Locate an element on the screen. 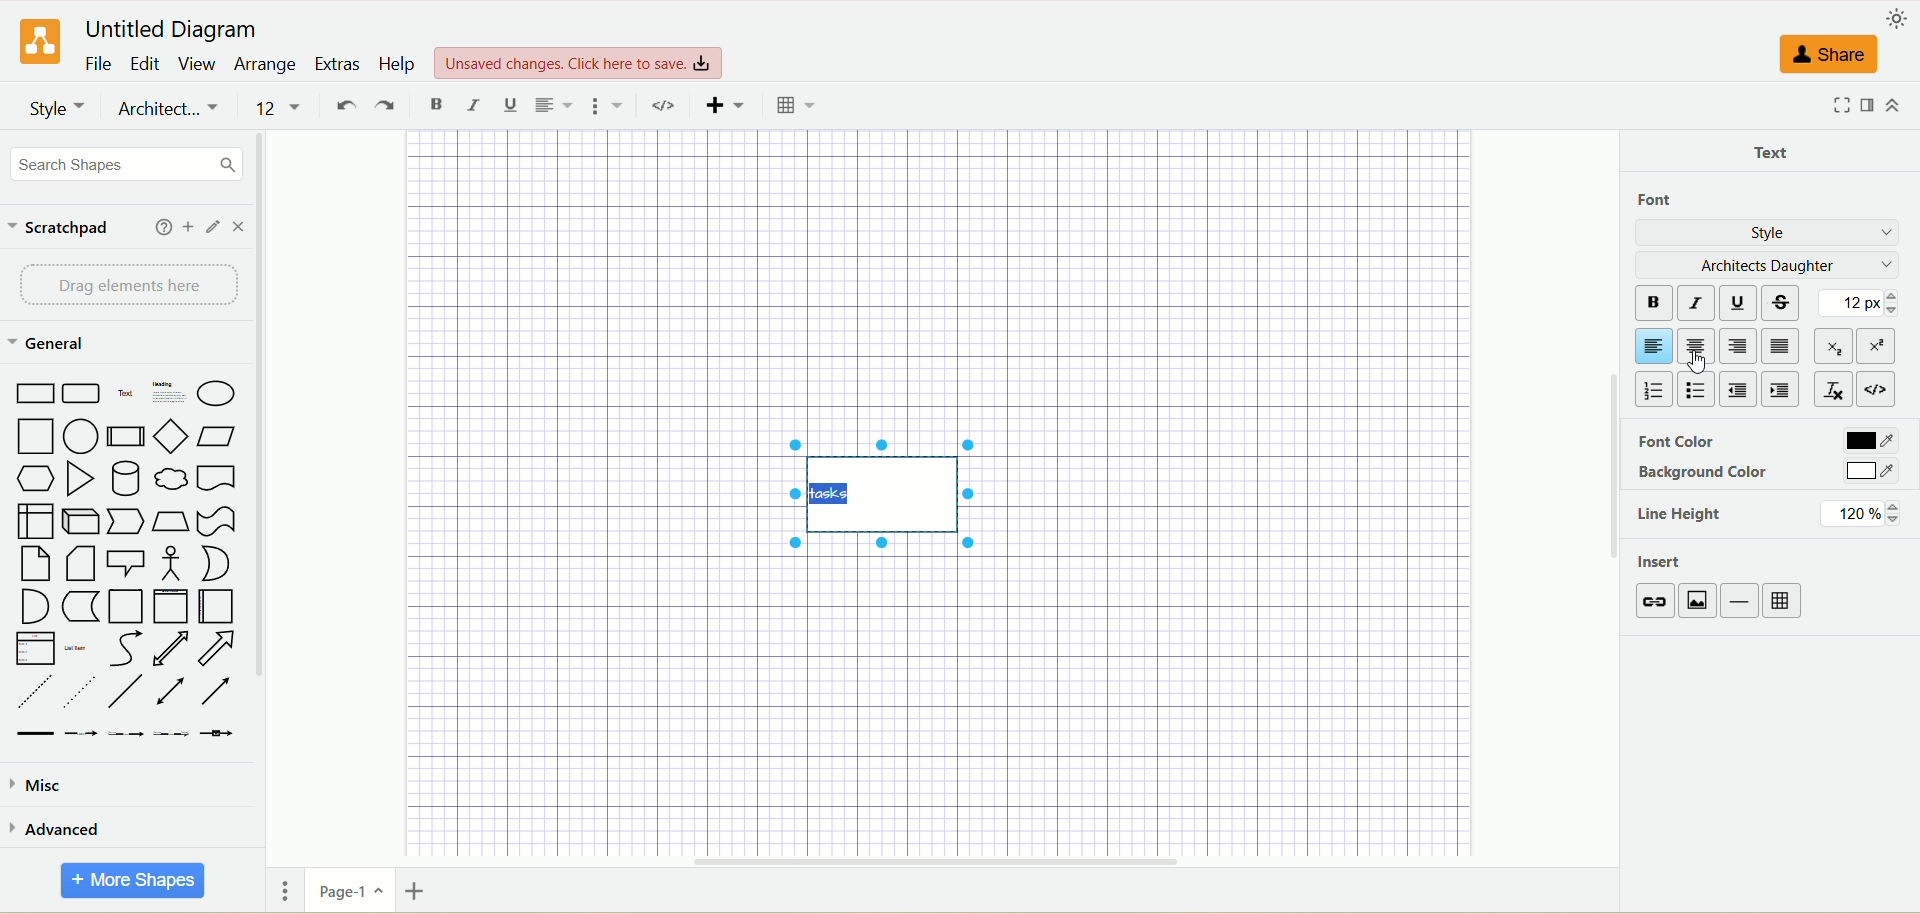 This screenshot has width=1920, height=914. left is located at coordinates (1651, 346).